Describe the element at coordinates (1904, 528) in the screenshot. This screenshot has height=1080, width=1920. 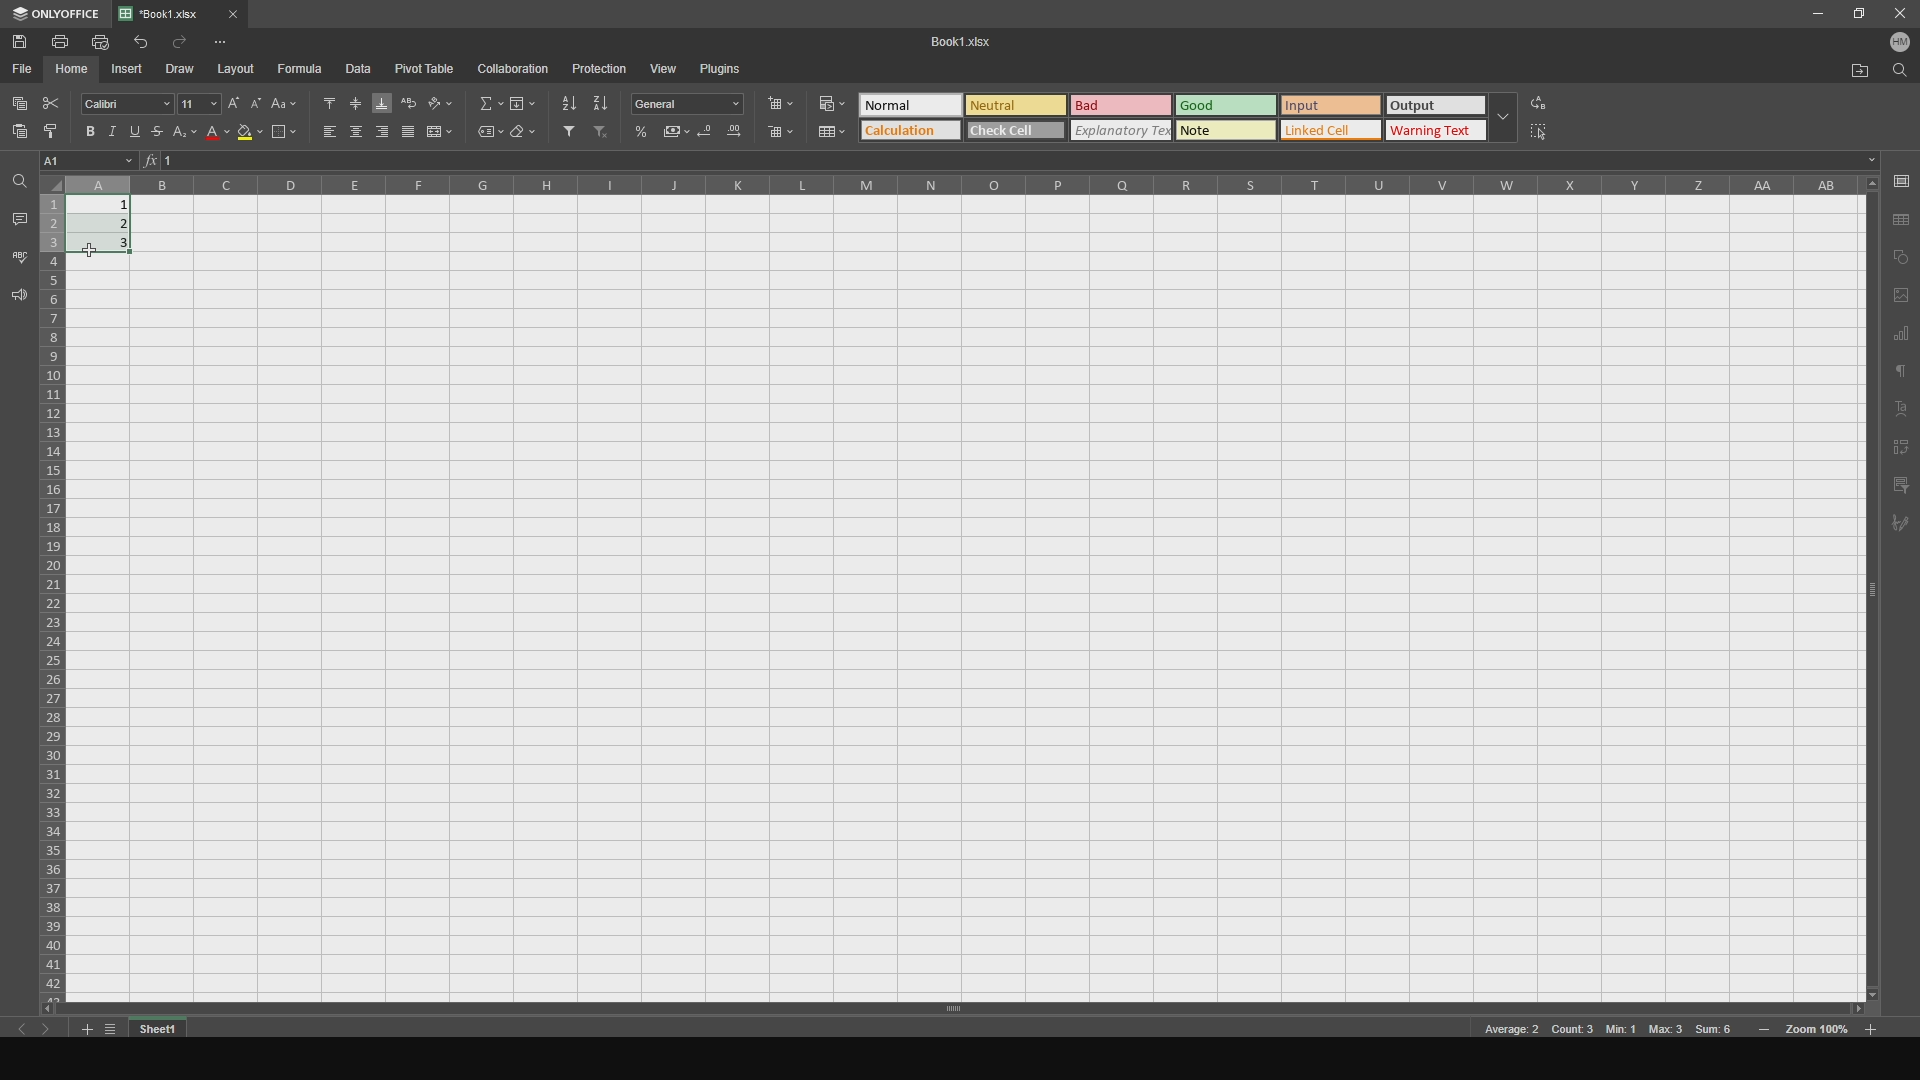
I see `signature` at that location.